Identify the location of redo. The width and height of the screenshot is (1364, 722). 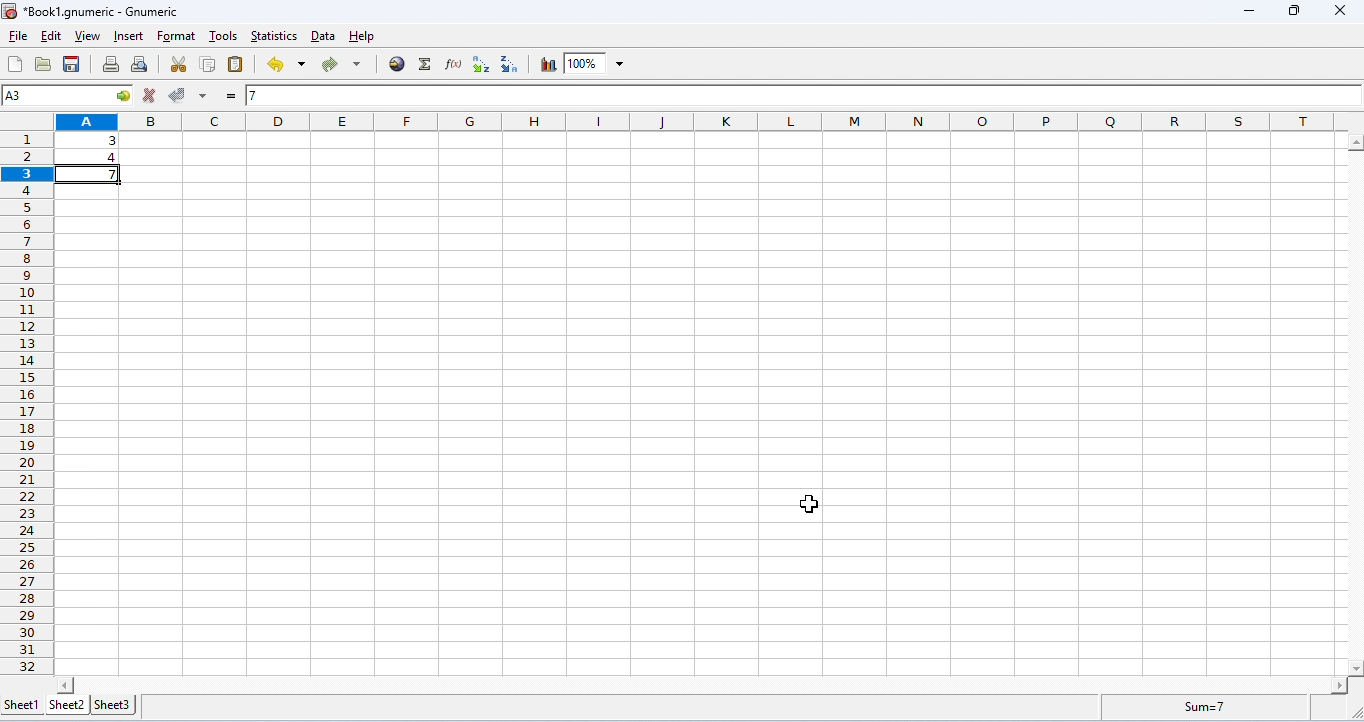
(338, 65).